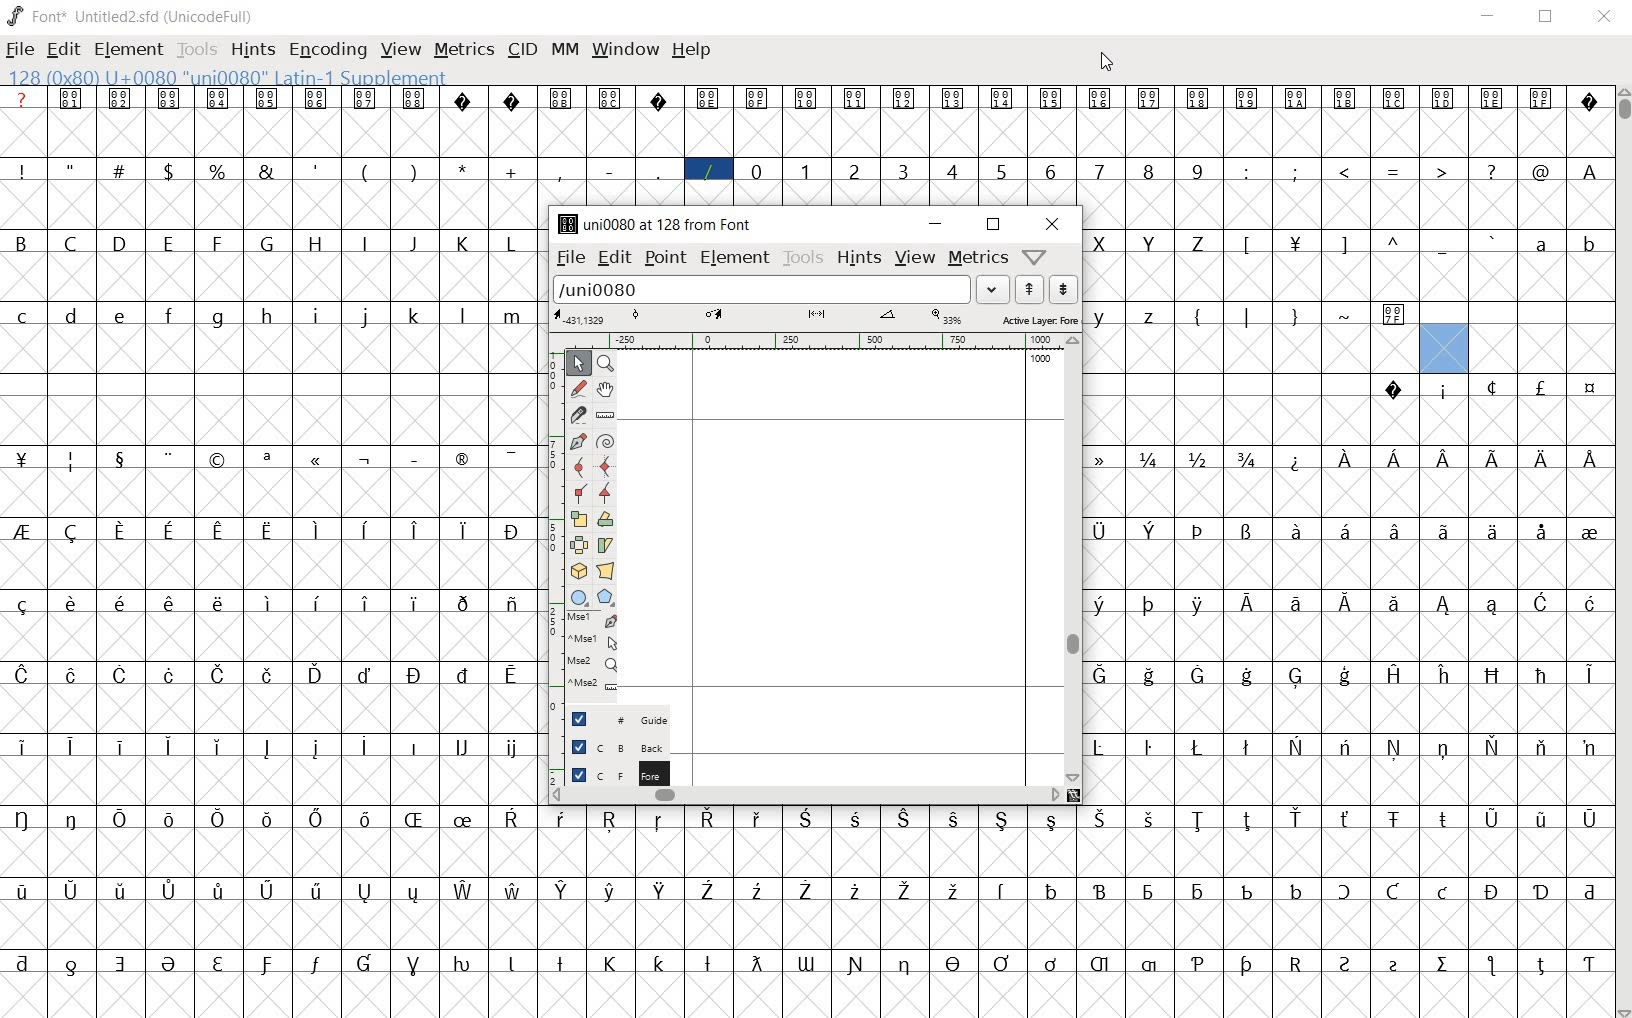 This screenshot has height=1018, width=1632. I want to click on glyph, so click(1248, 676).